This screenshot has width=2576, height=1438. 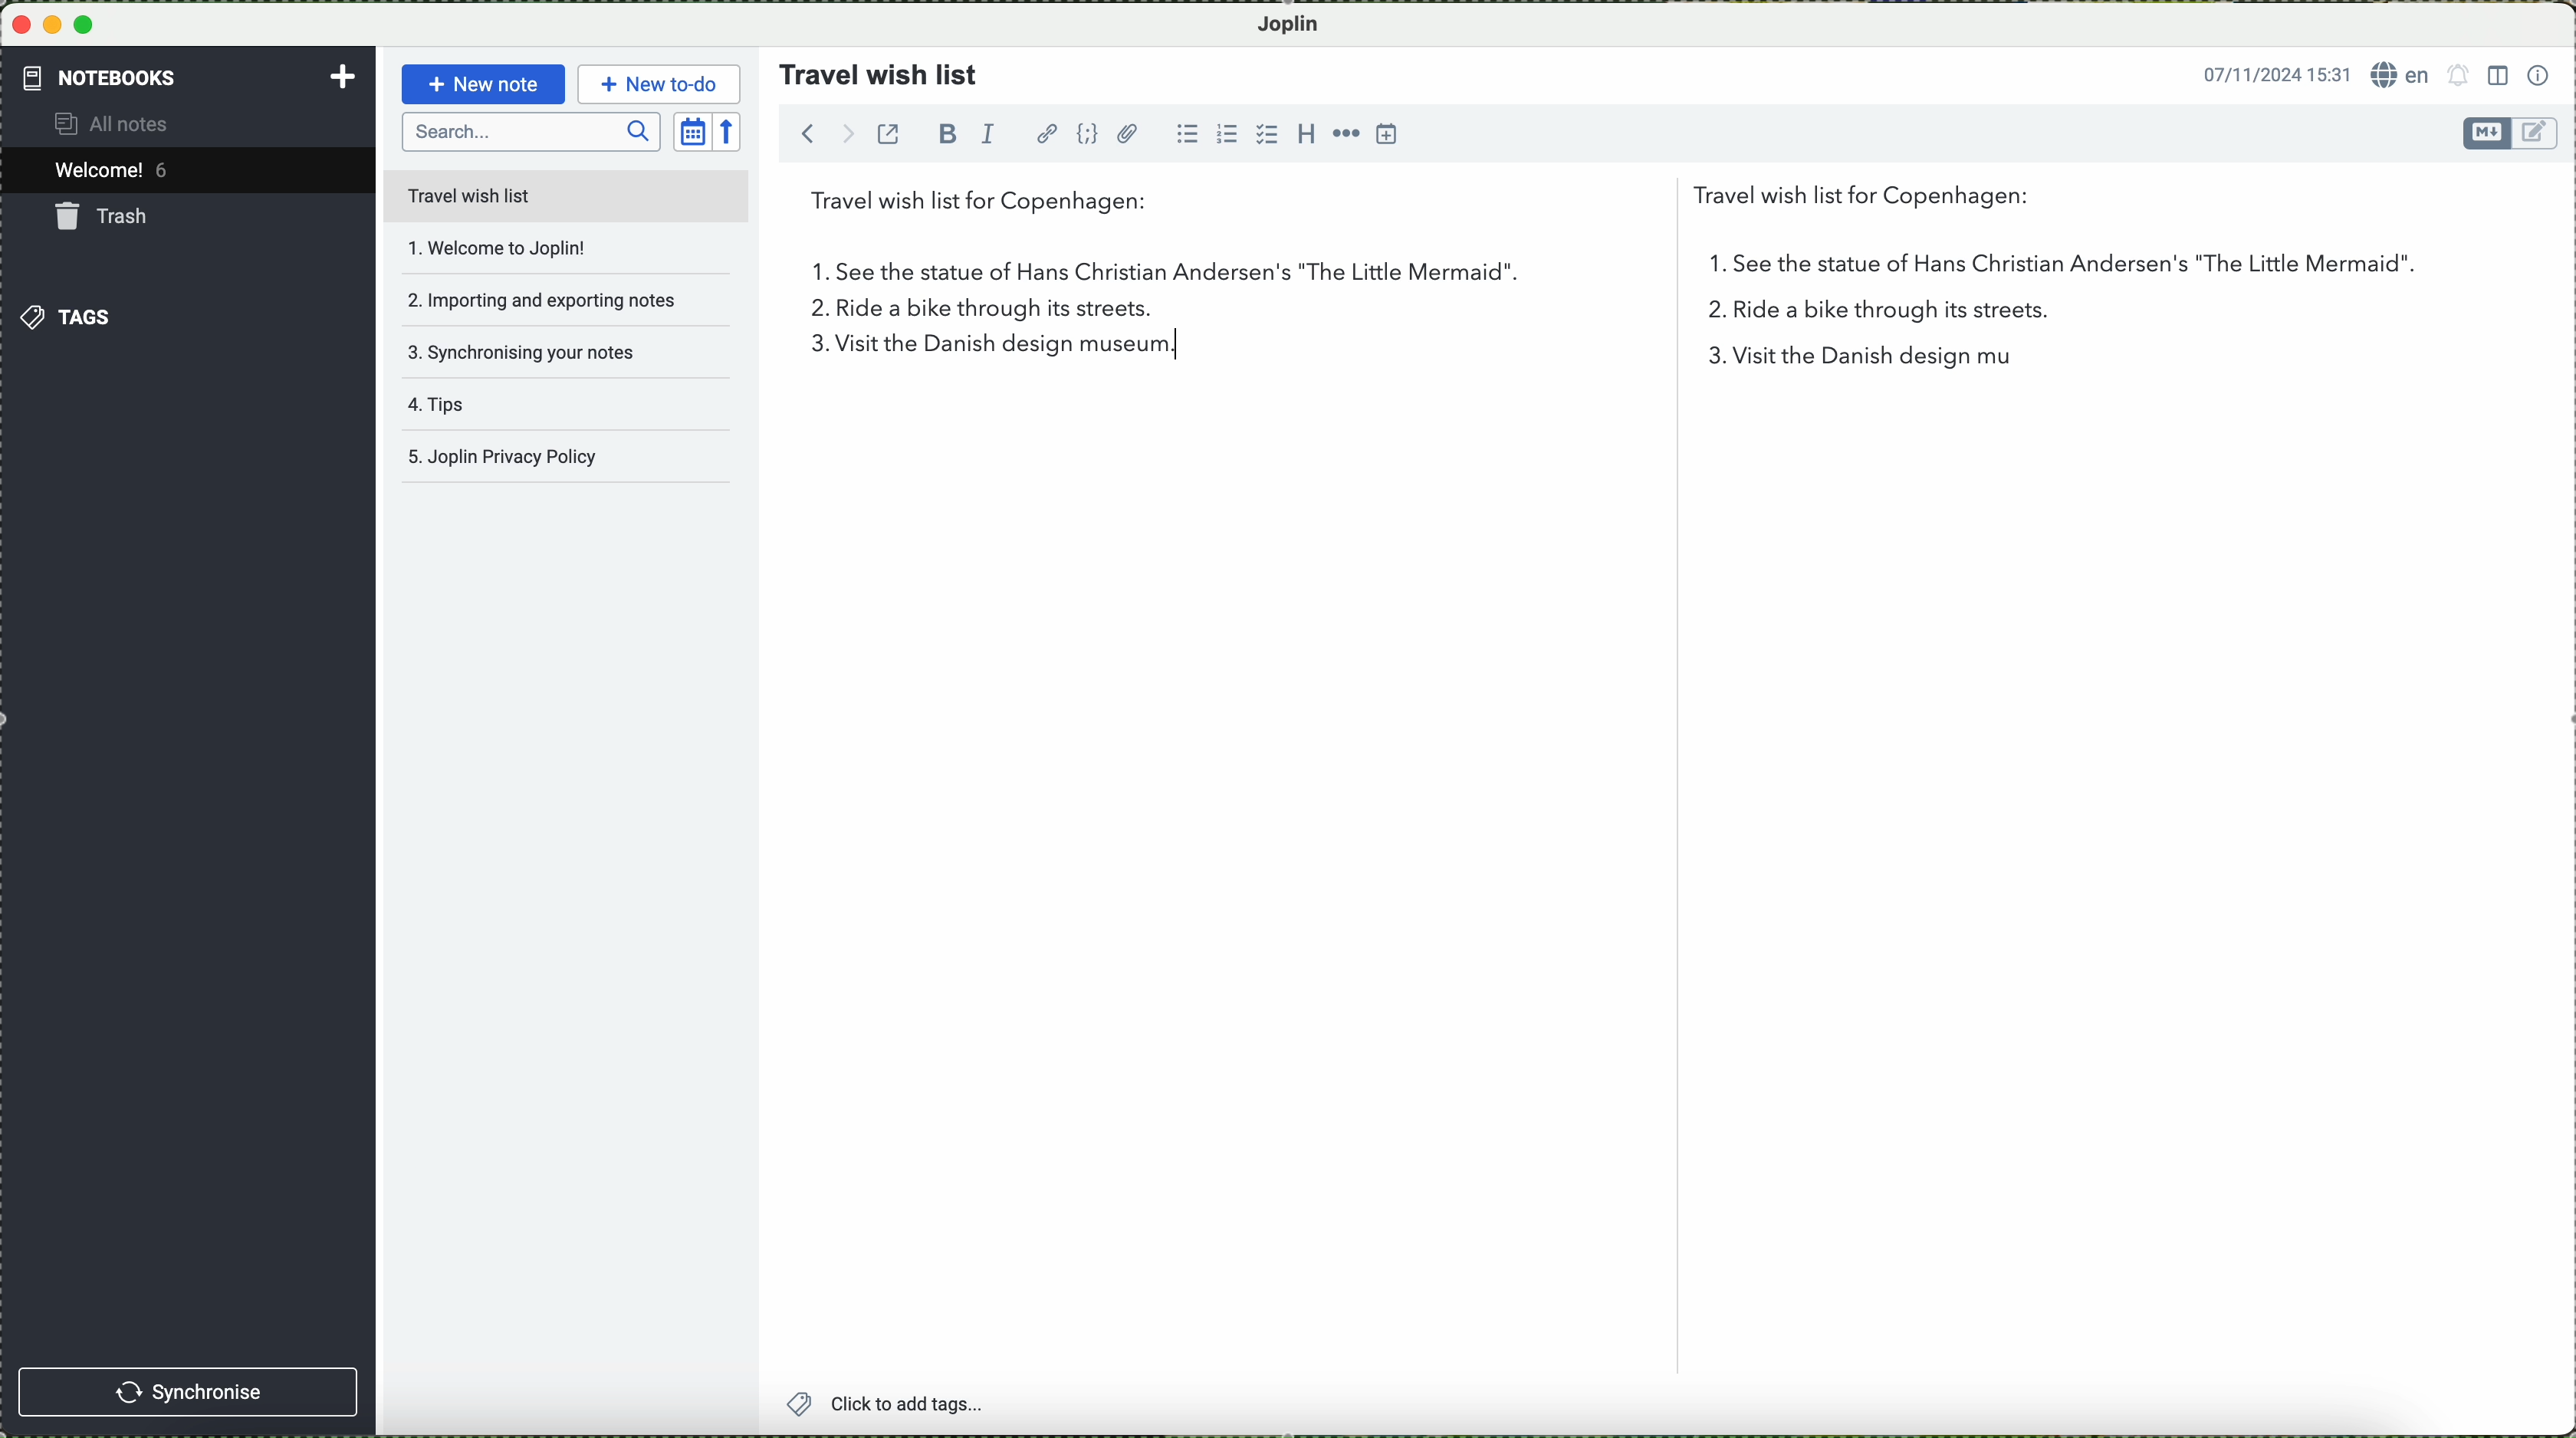 What do you see at coordinates (54, 24) in the screenshot?
I see `minimize` at bounding box center [54, 24].